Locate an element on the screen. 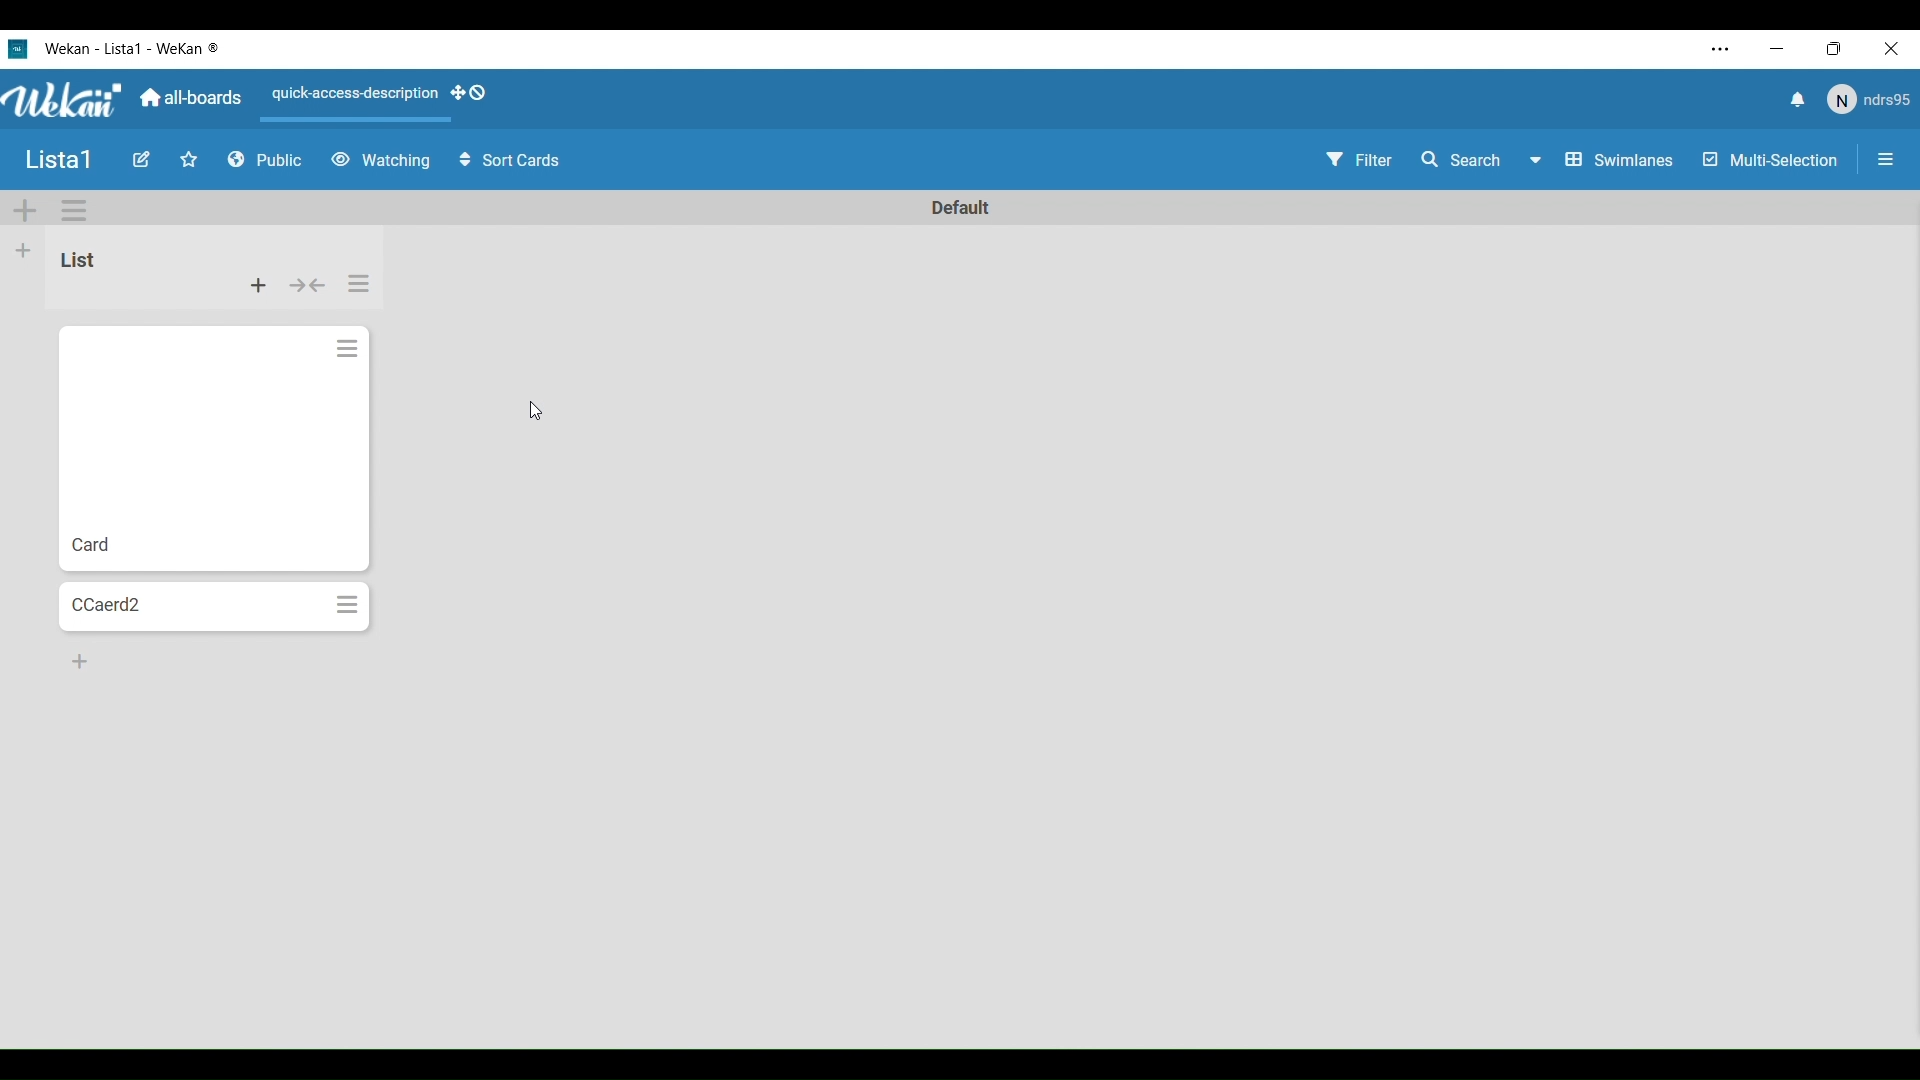  Card actions is located at coordinates (346, 350).